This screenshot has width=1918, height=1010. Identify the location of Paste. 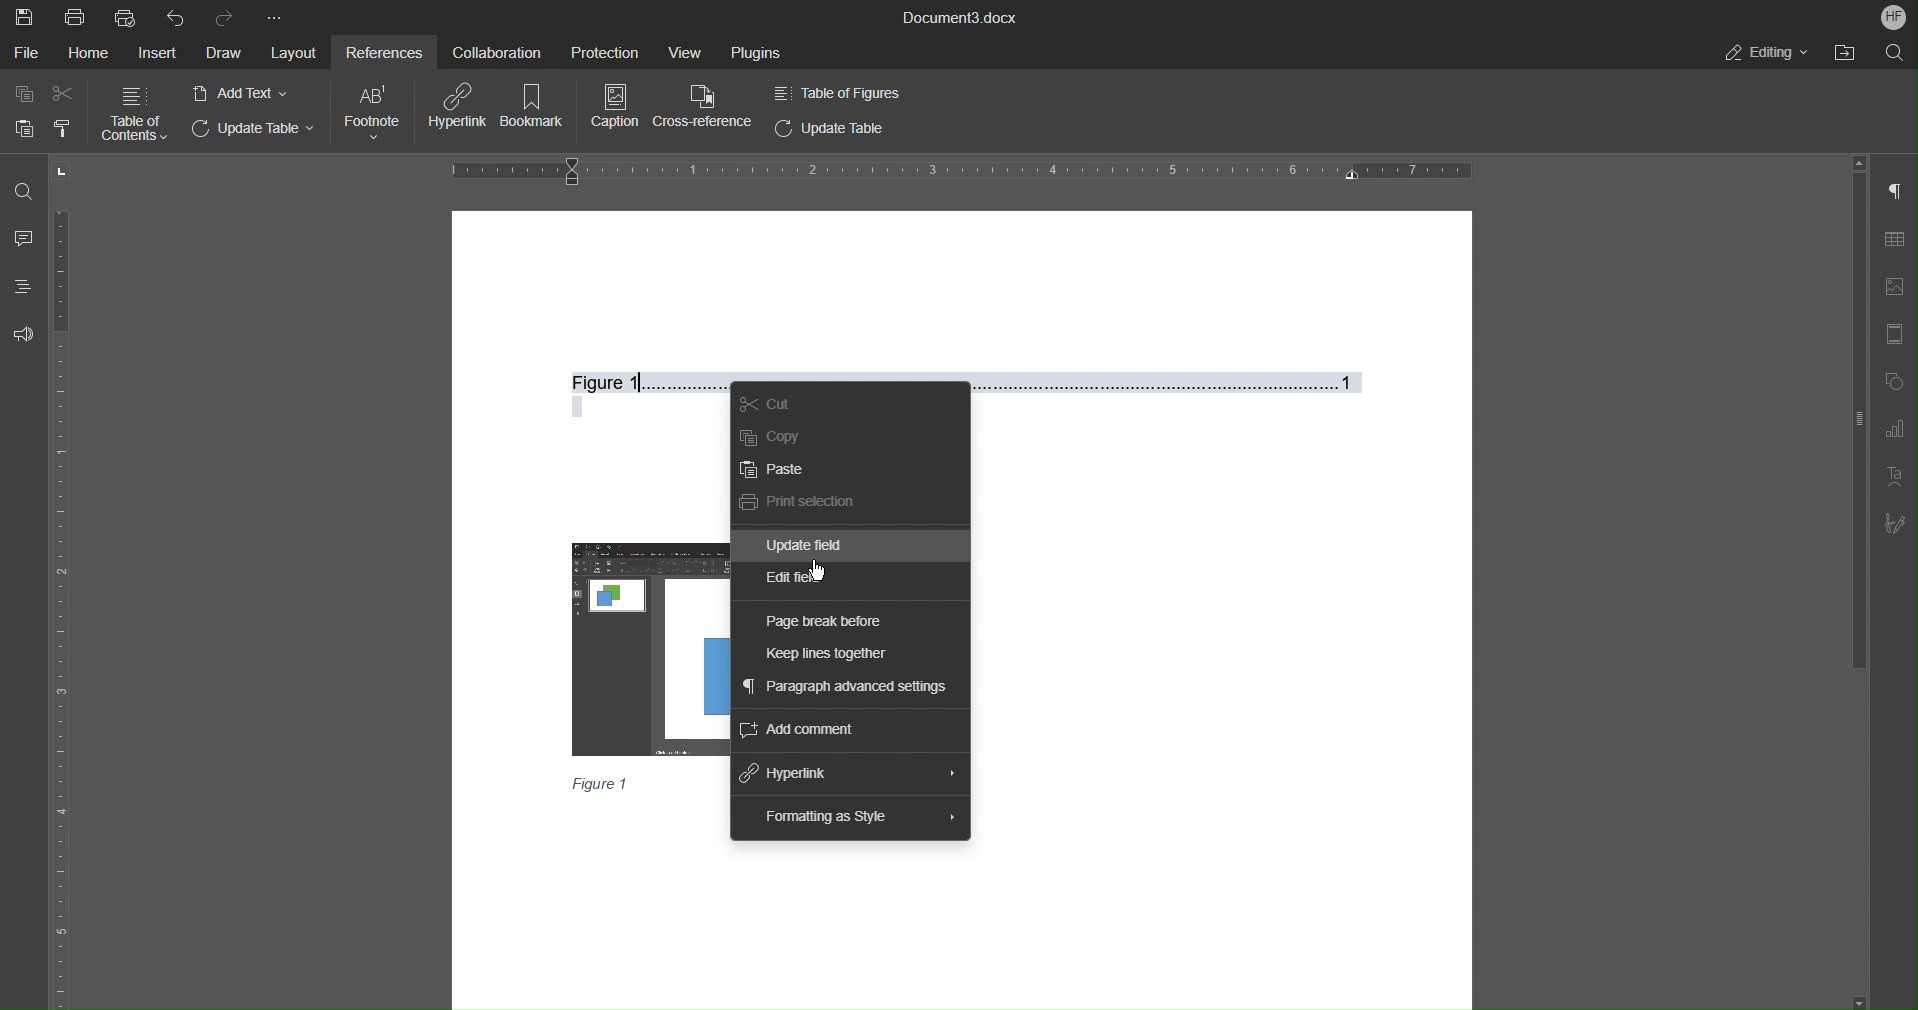
(772, 471).